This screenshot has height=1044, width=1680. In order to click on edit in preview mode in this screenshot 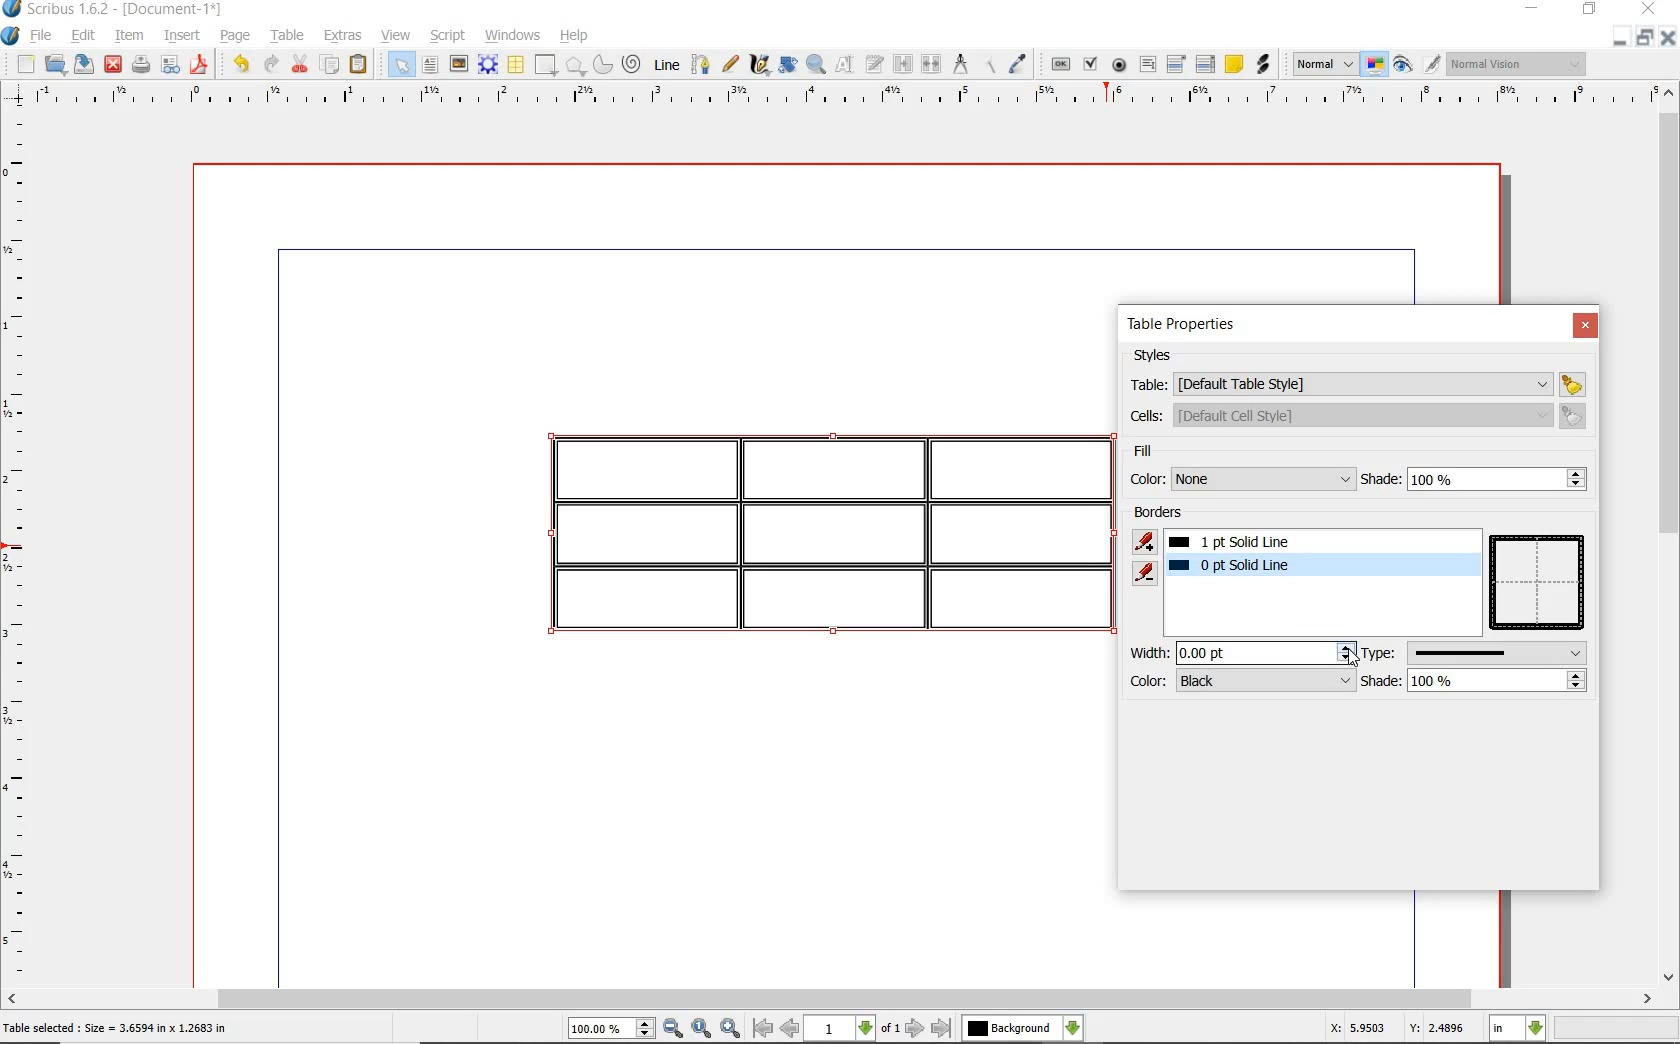, I will do `click(1431, 65)`.